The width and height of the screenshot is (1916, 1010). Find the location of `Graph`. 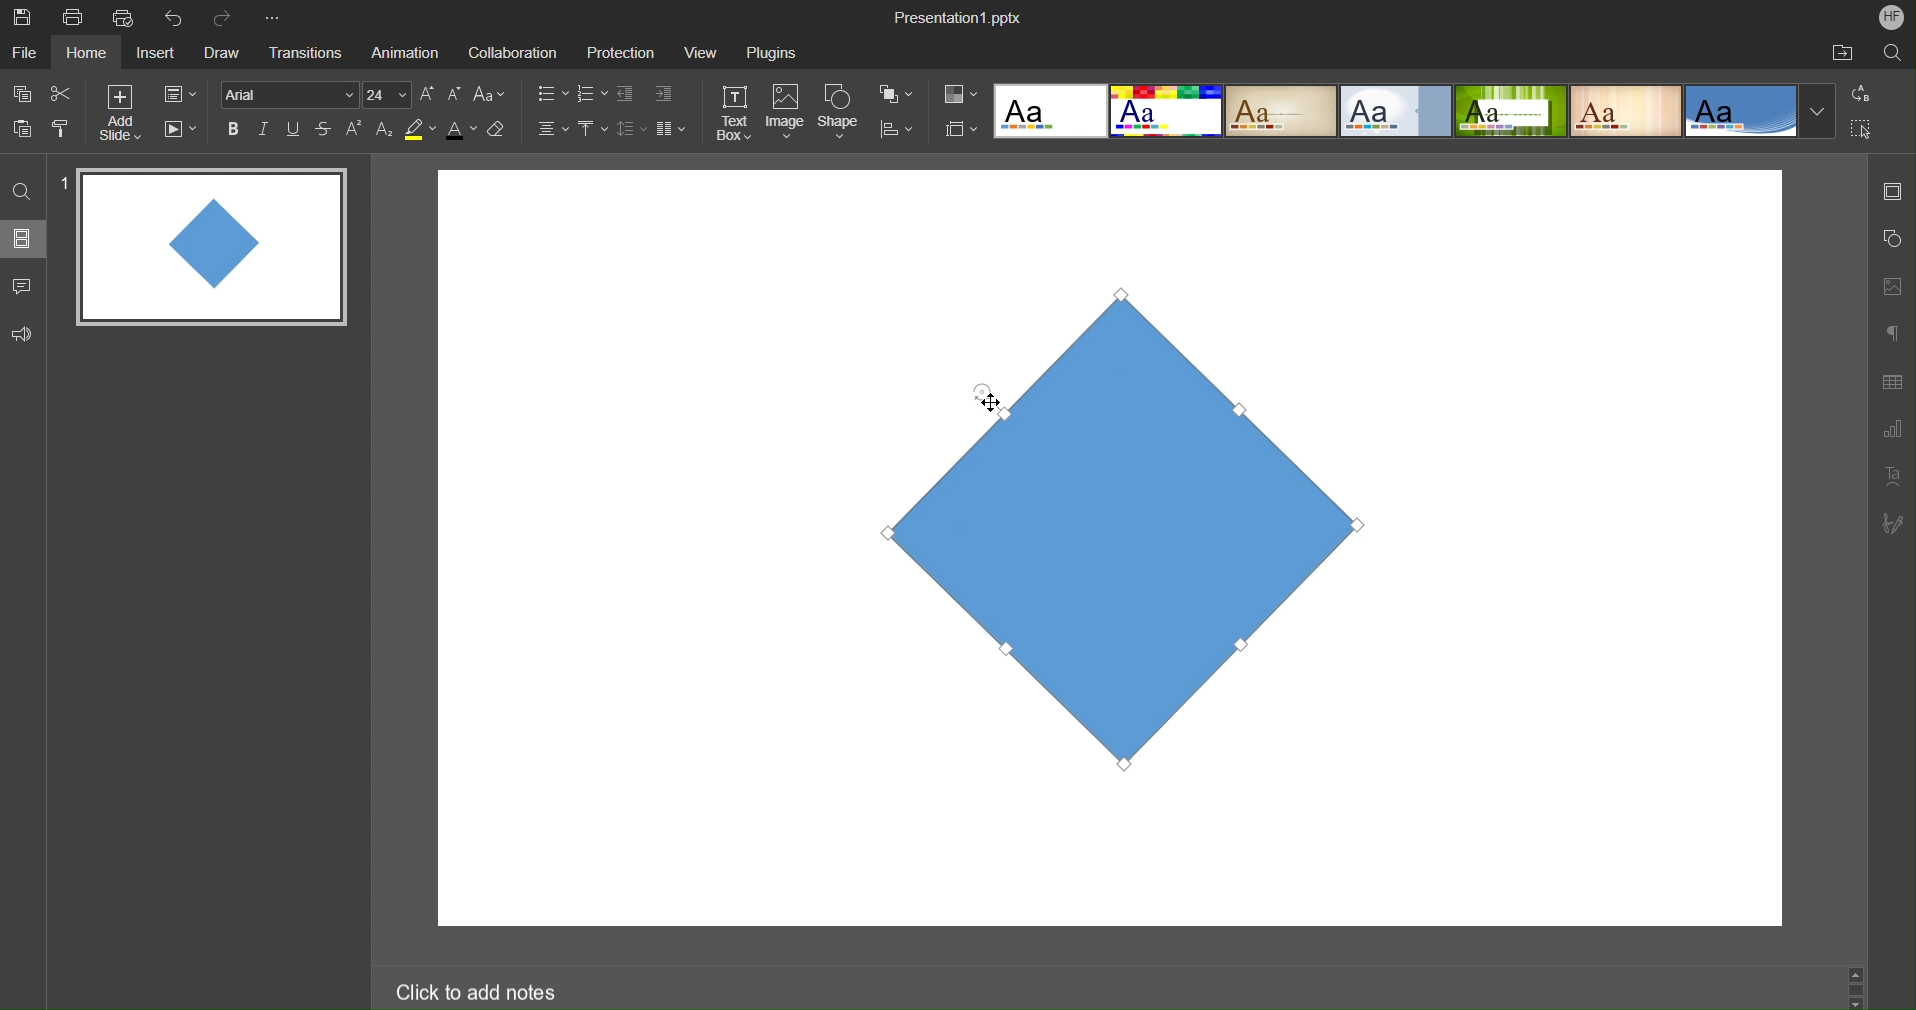

Graph is located at coordinates (1892, 432).